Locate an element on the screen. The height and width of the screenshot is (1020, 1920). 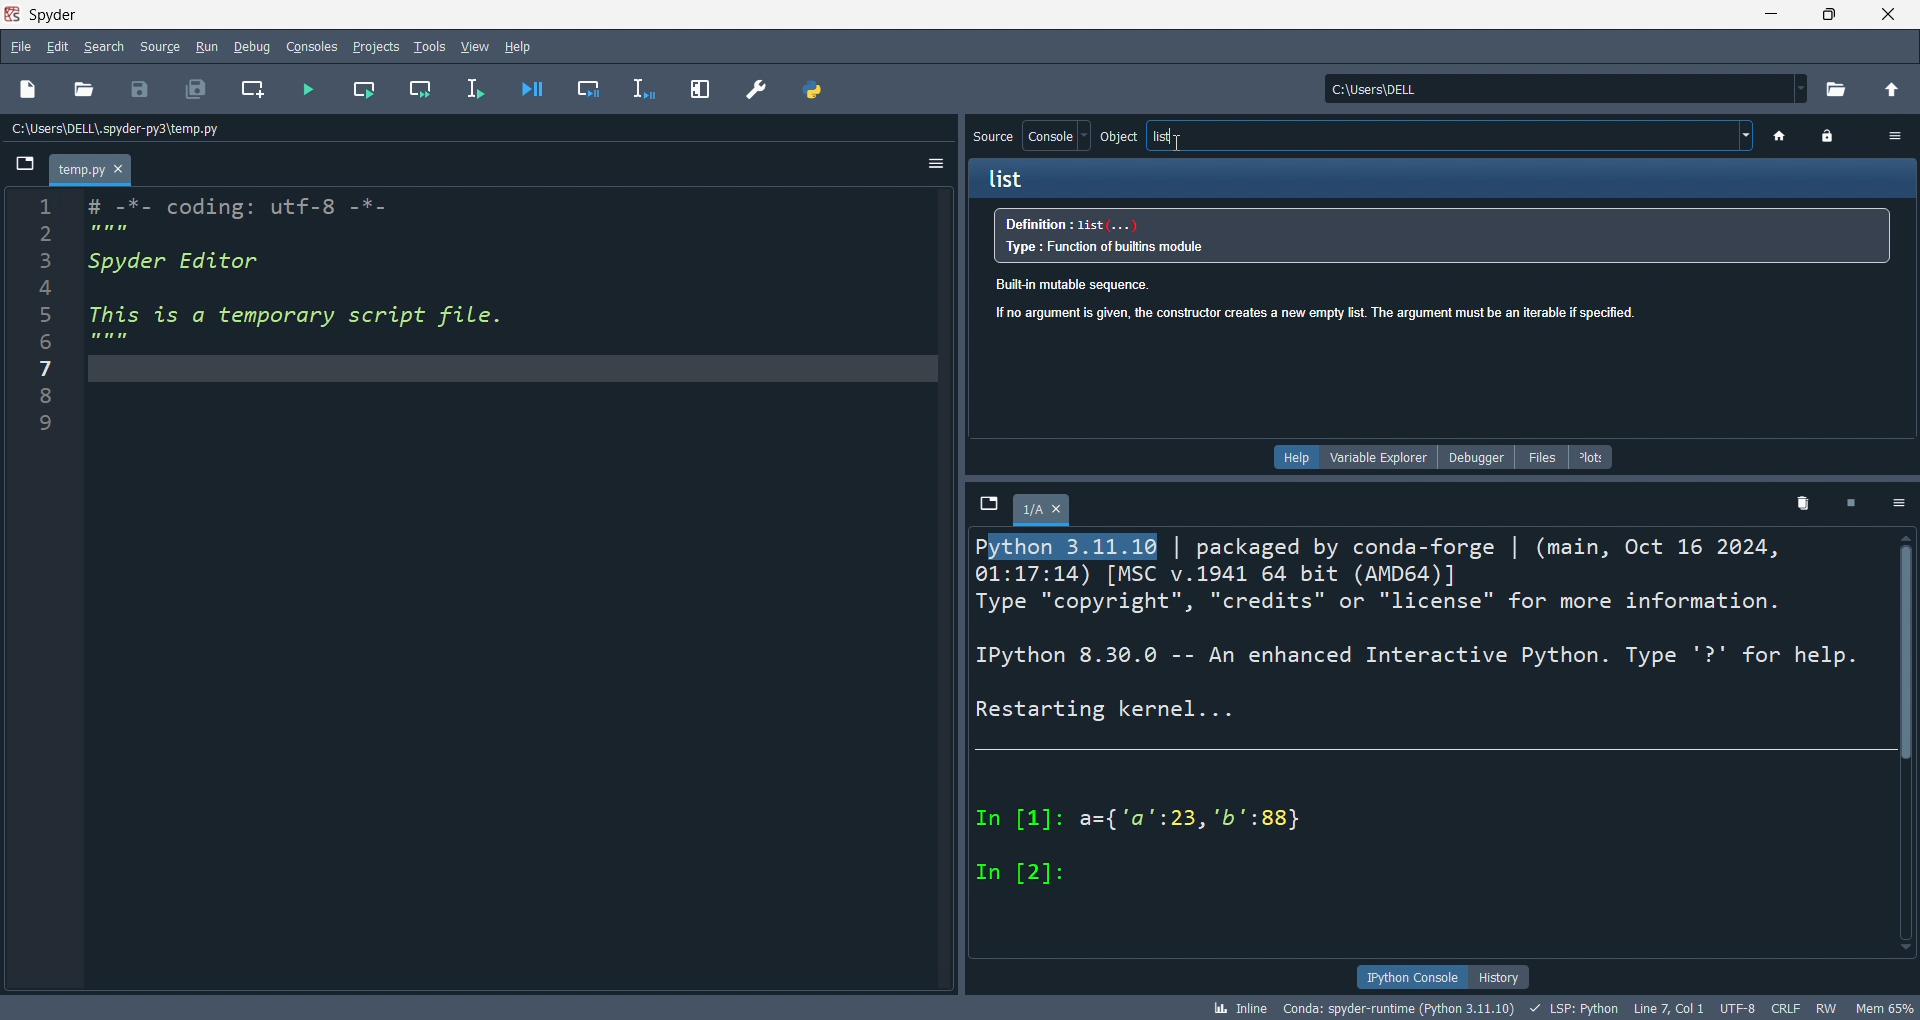
UTF-8 is located at coordinates (1736, 1006).